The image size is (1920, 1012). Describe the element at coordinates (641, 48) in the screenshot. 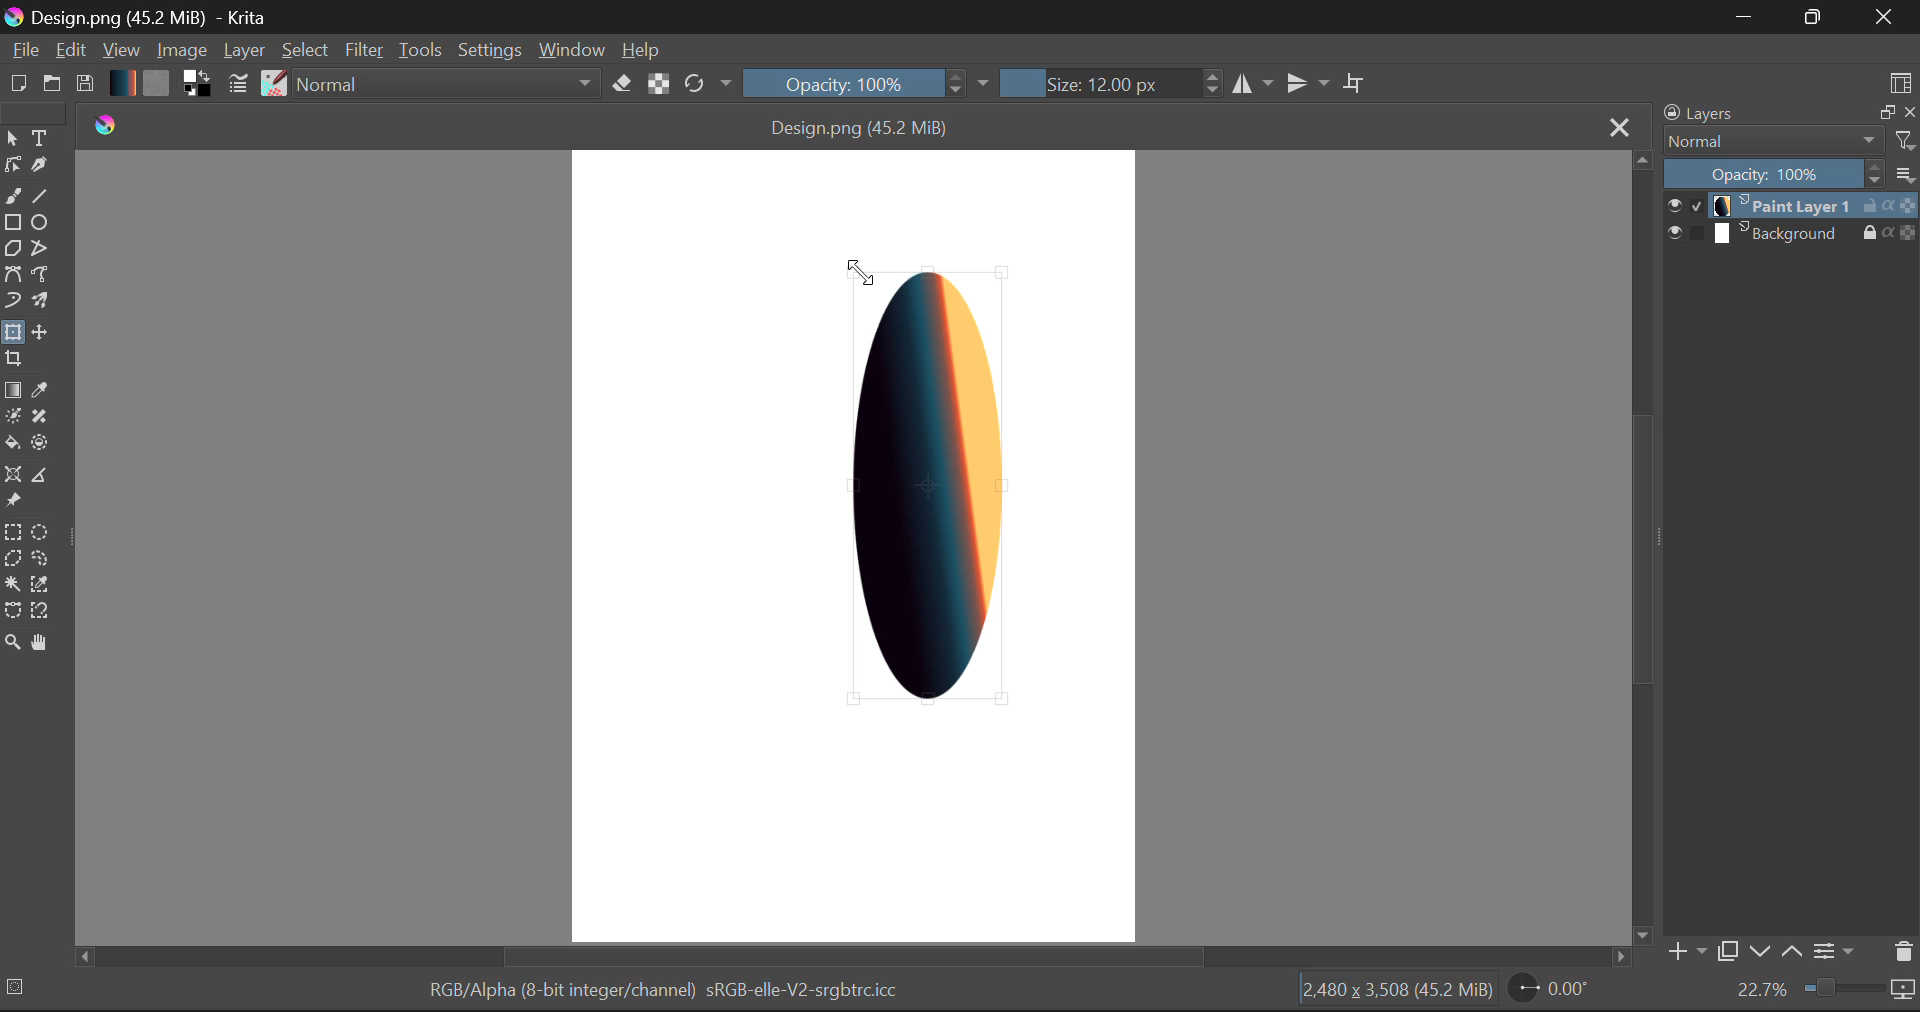

I see `Help` at that location.